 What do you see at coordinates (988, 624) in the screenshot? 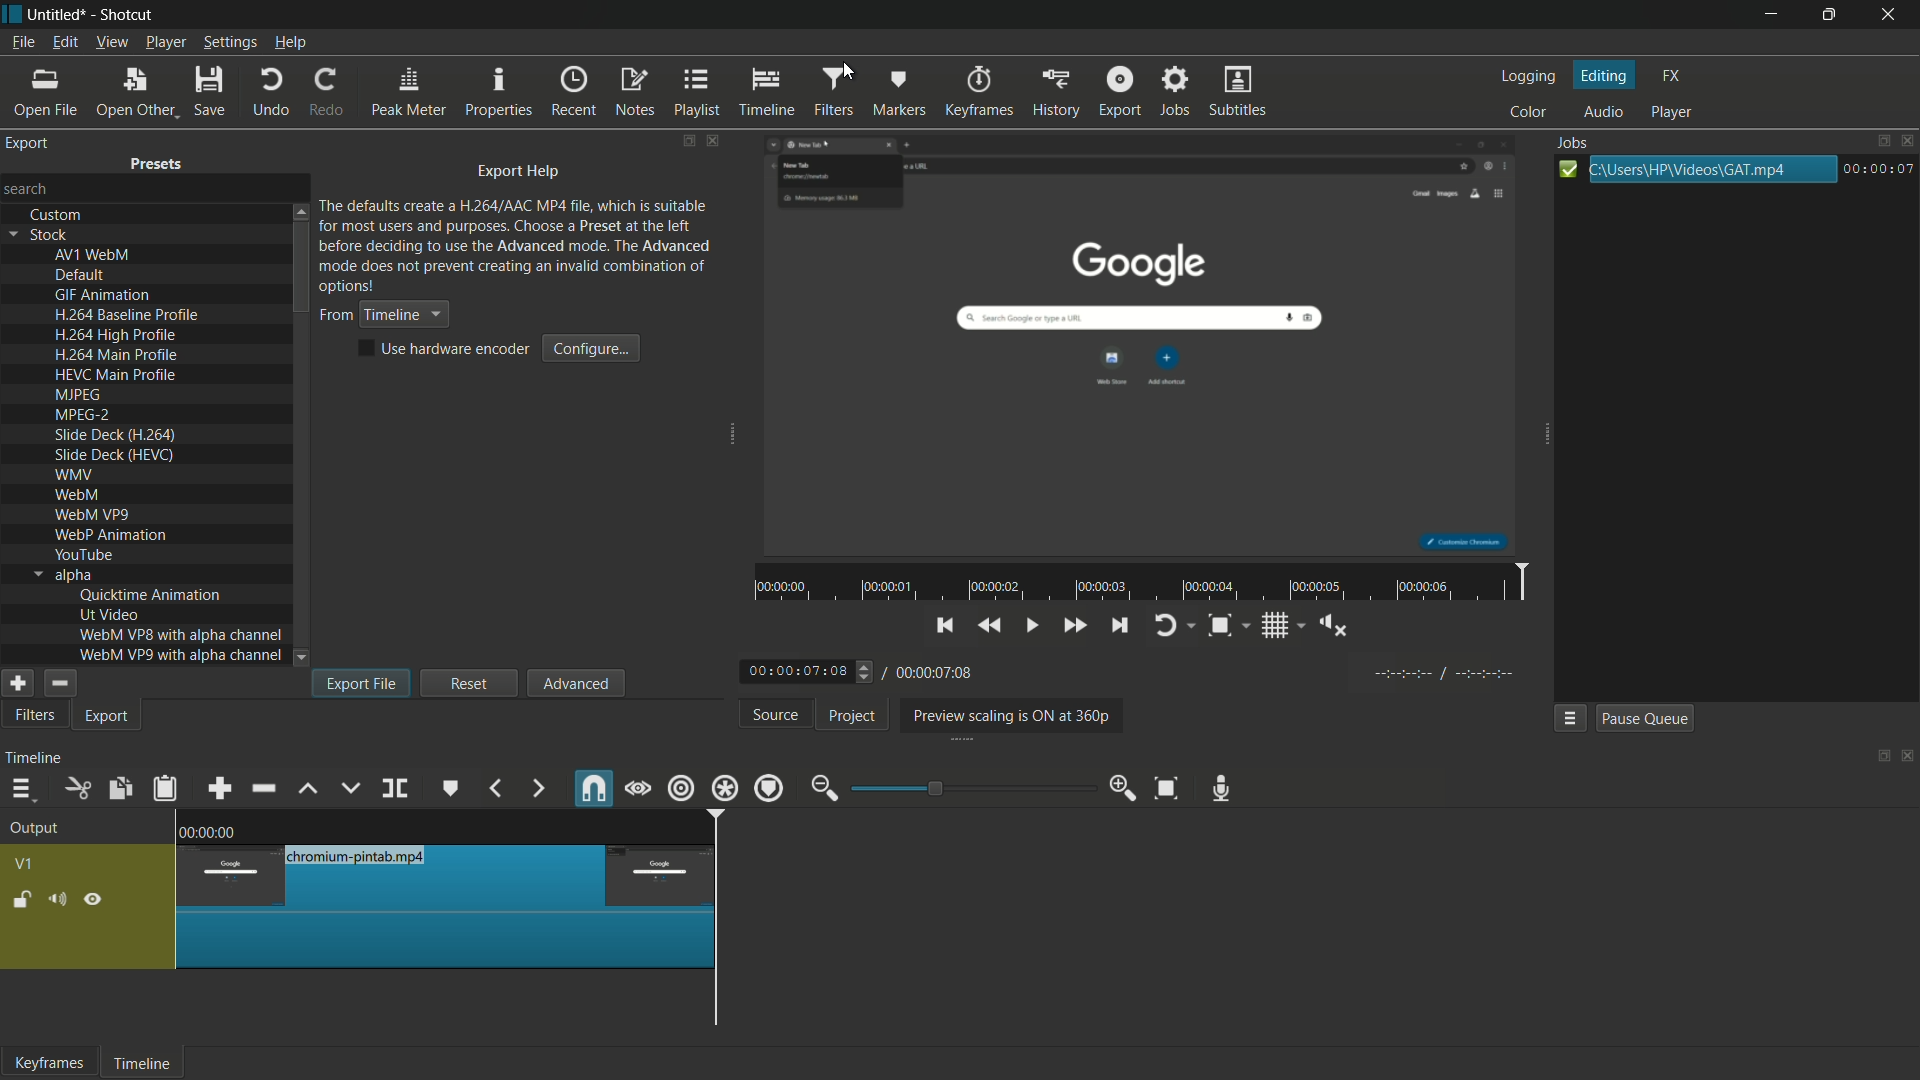
I see `quickly play backward` at bounding box center [988, 624].